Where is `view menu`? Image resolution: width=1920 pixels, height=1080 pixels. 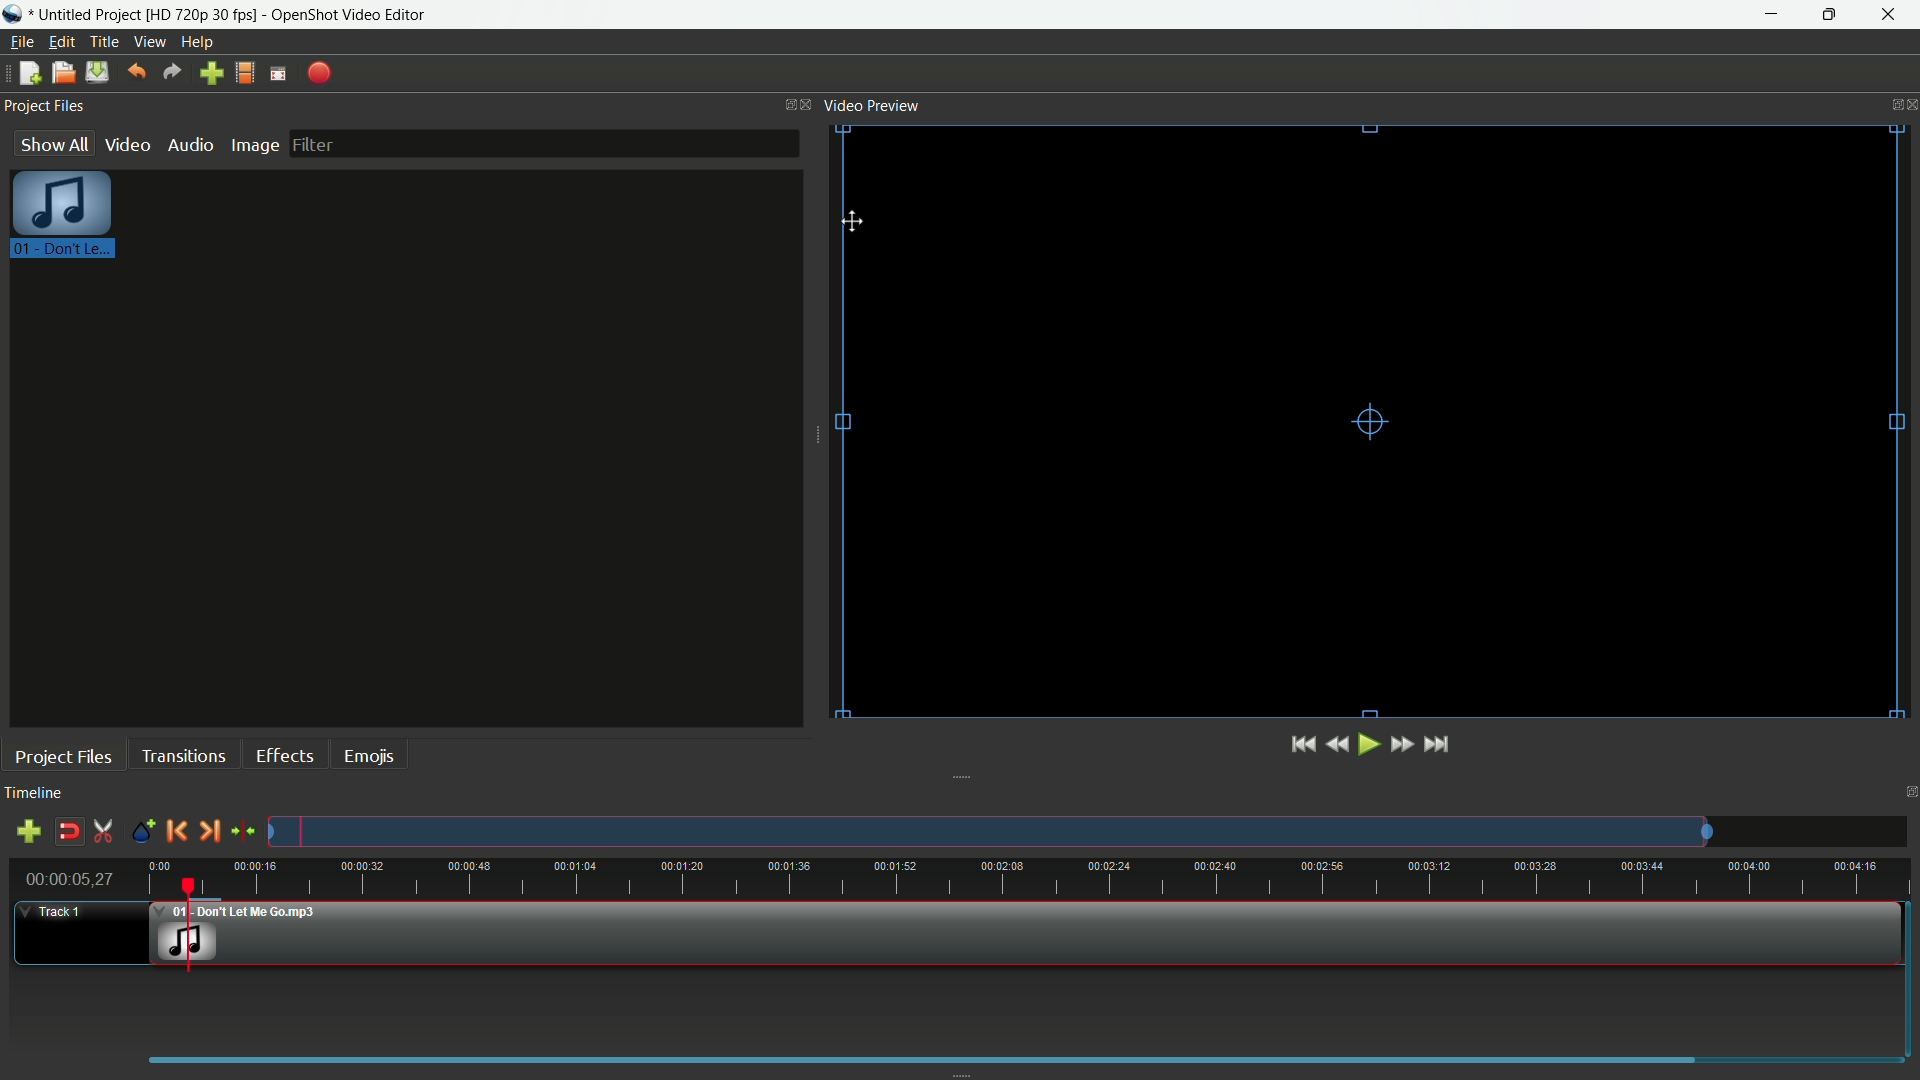 view menu is located at coordinates (151, 43).